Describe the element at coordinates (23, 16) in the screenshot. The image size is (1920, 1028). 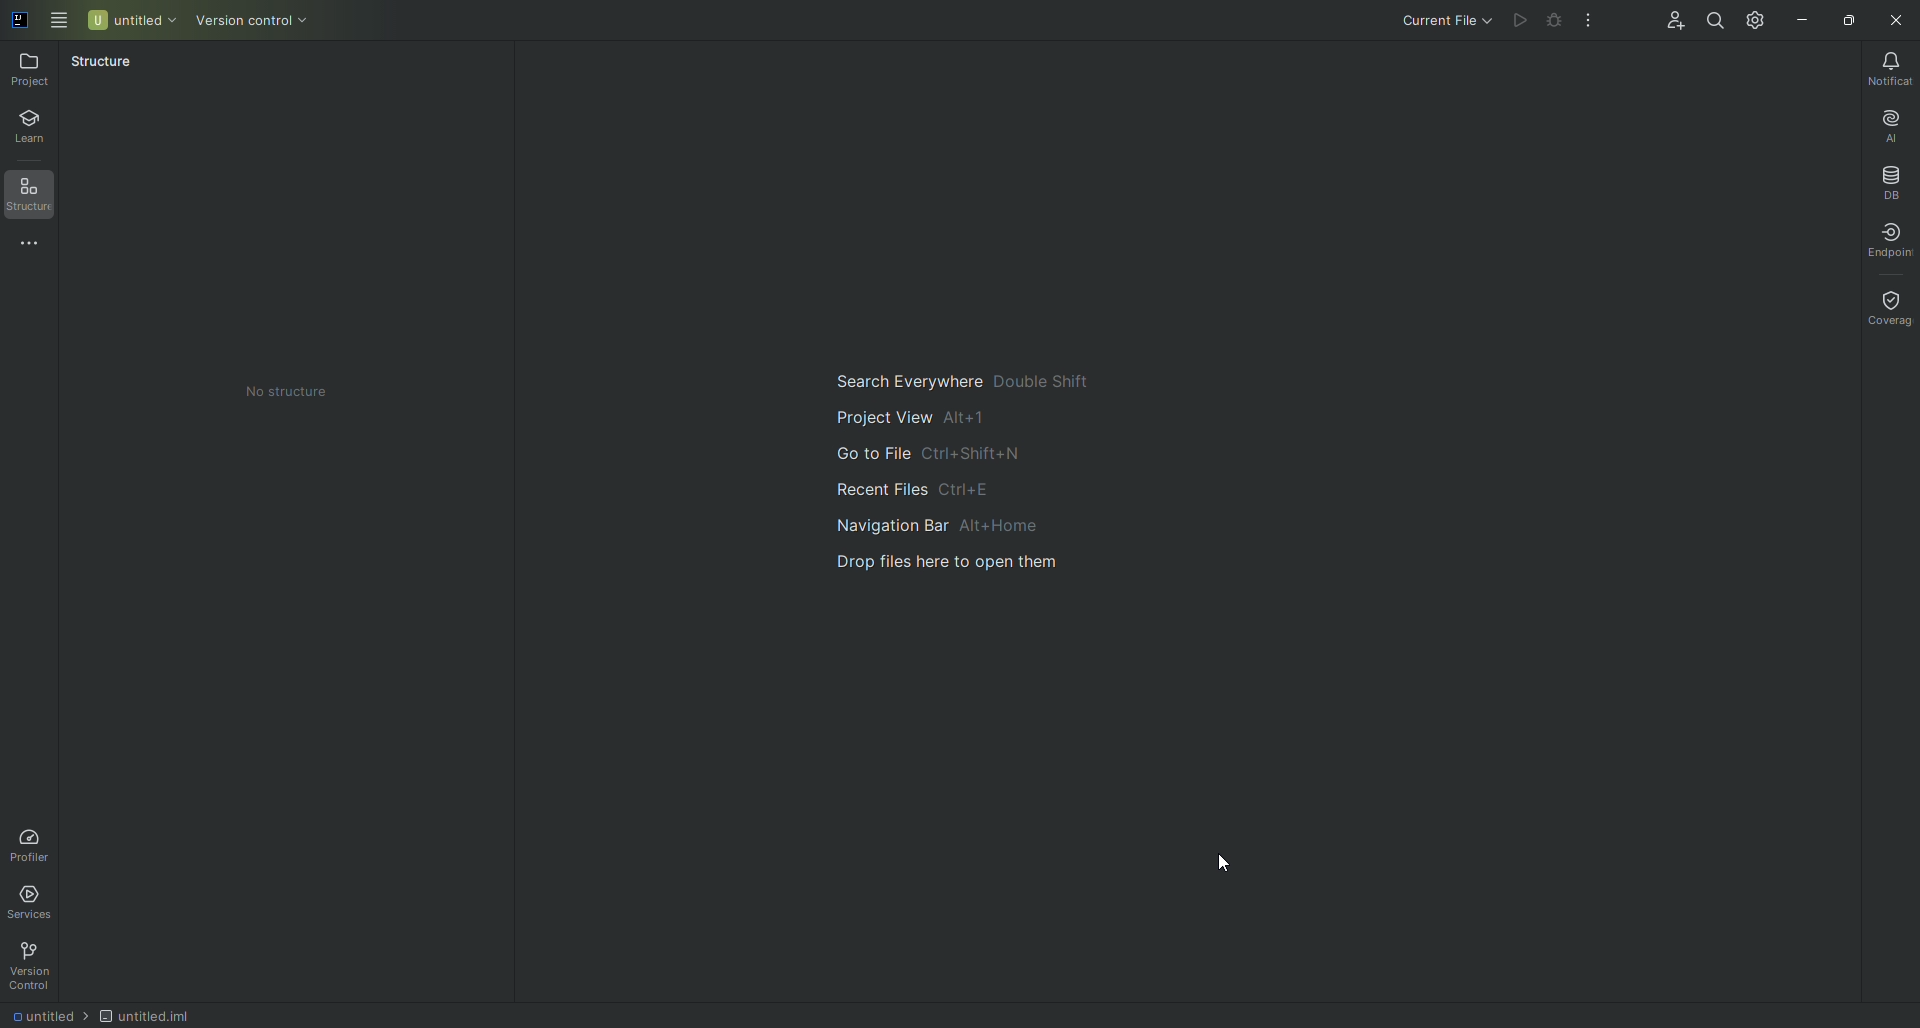
I see `` at that location.